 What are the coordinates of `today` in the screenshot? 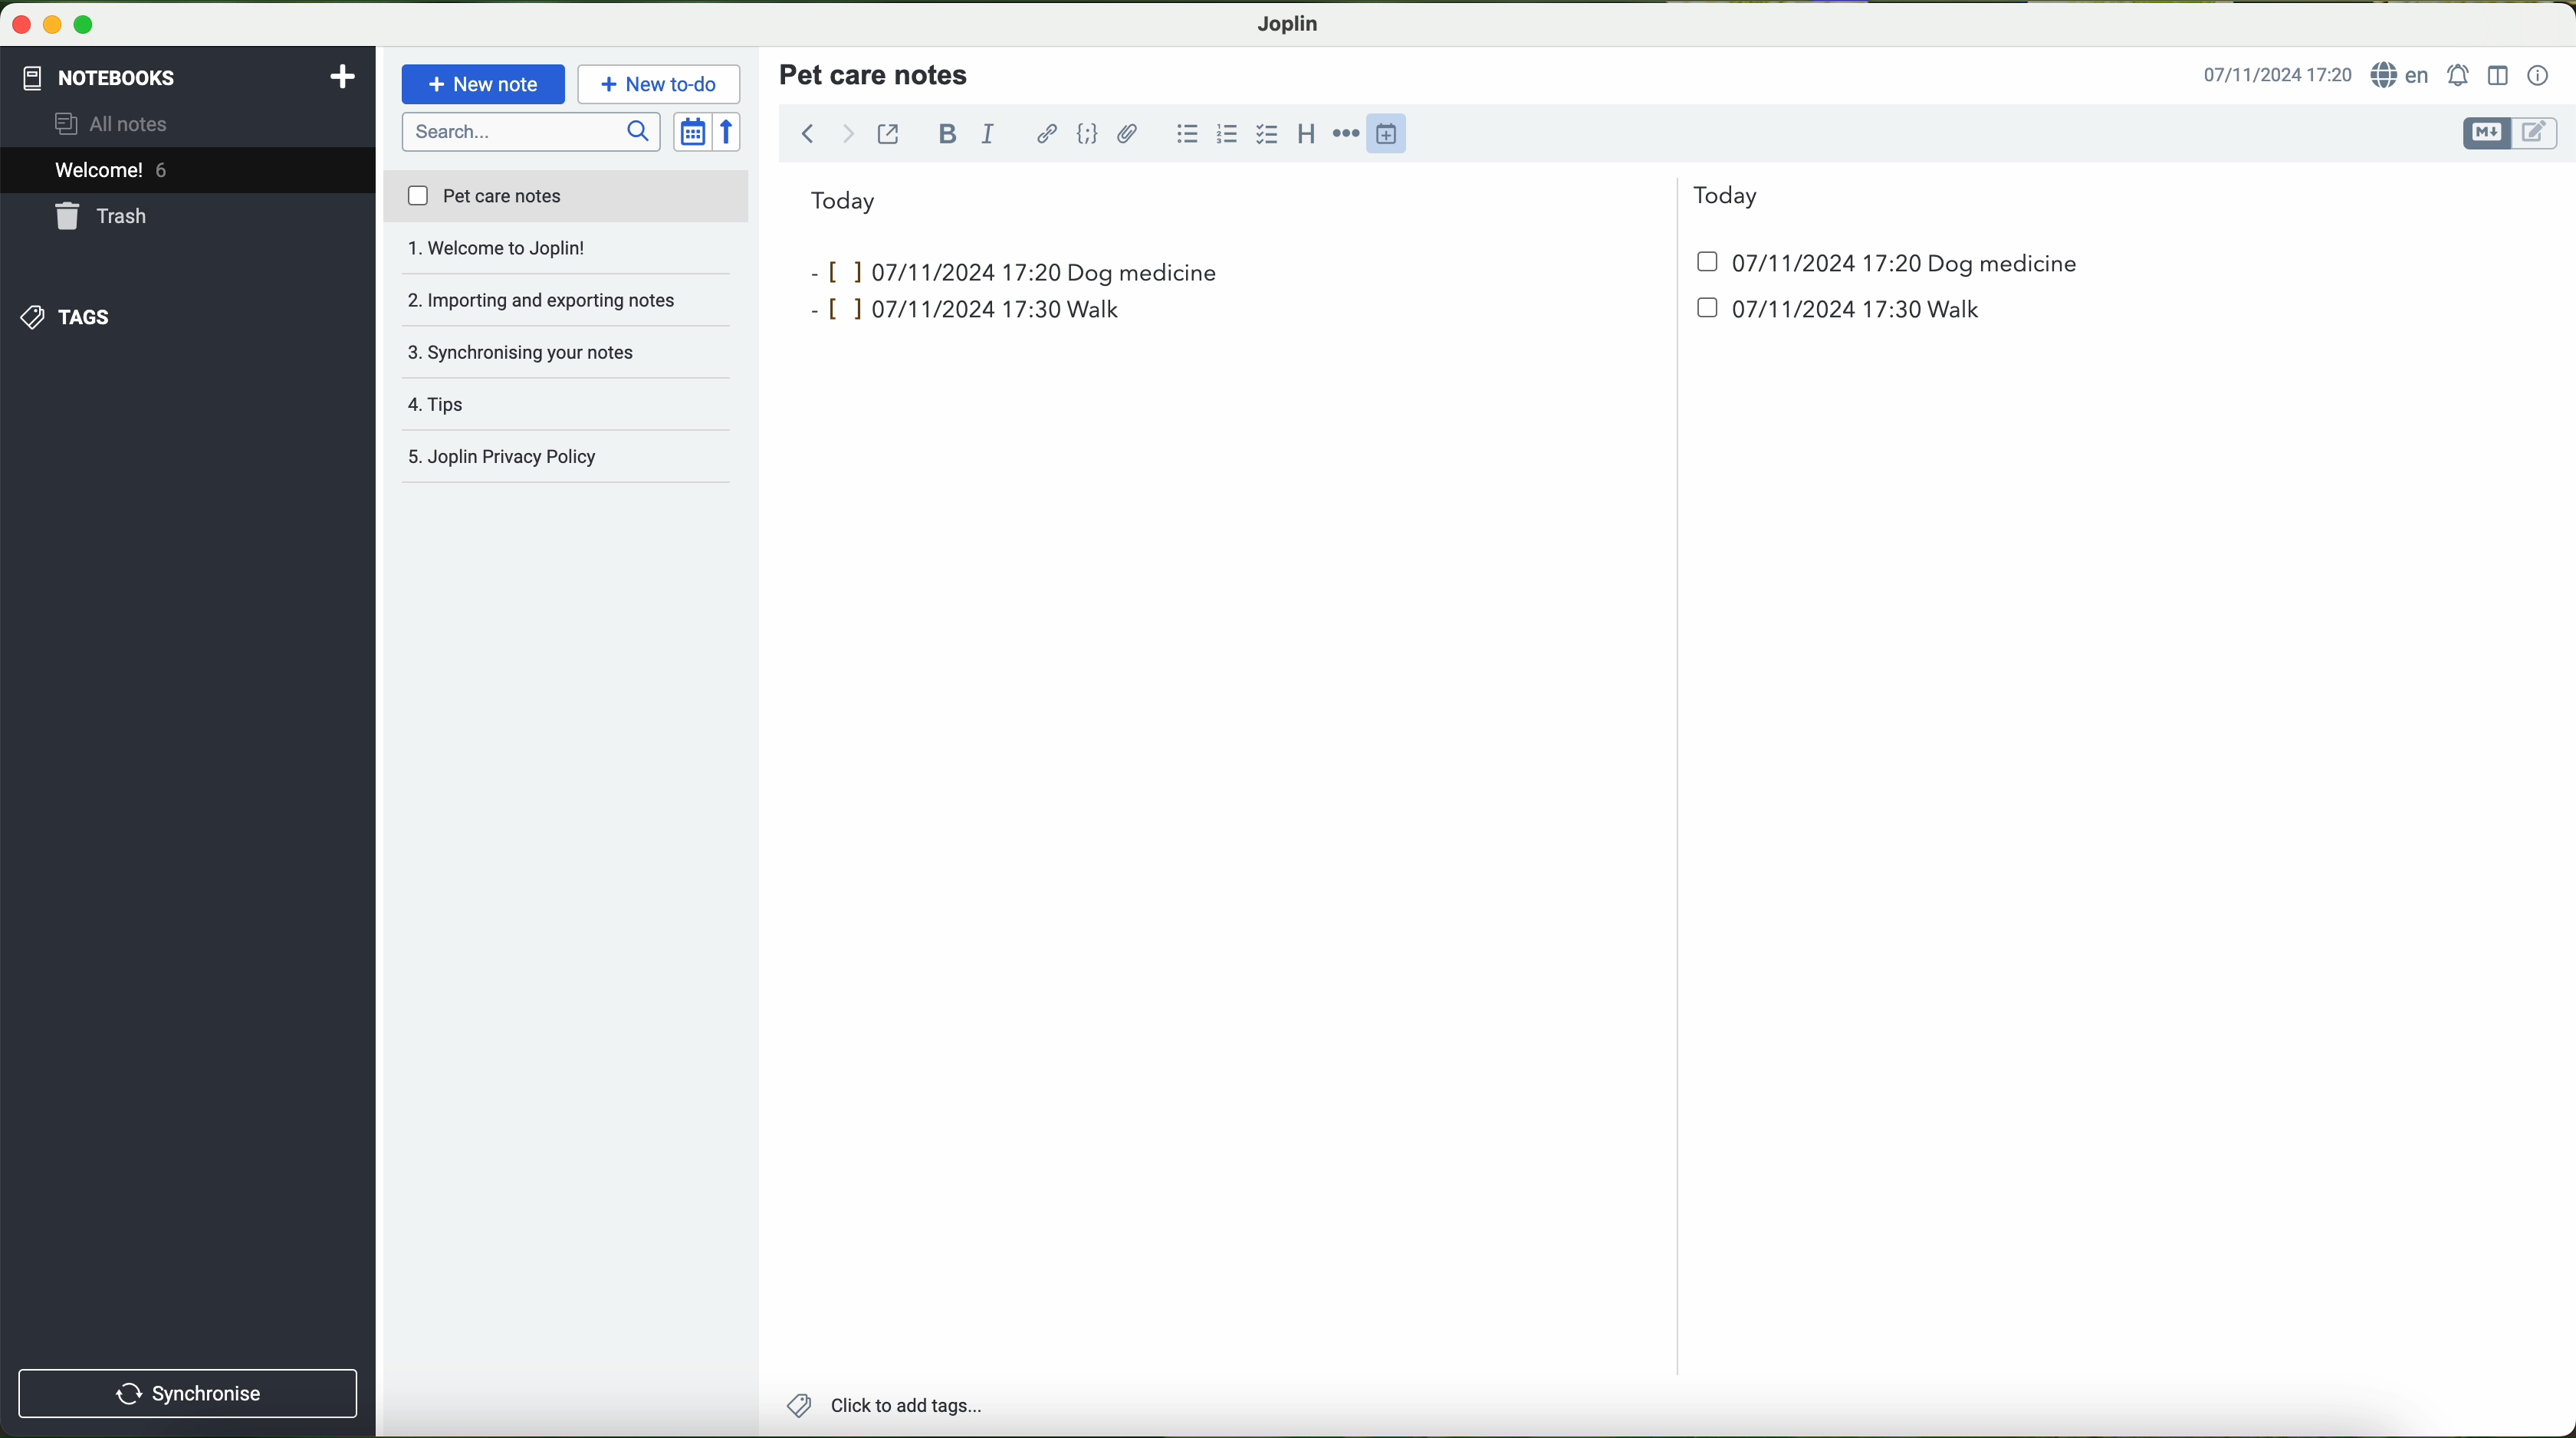 It's located at (1285, 198).